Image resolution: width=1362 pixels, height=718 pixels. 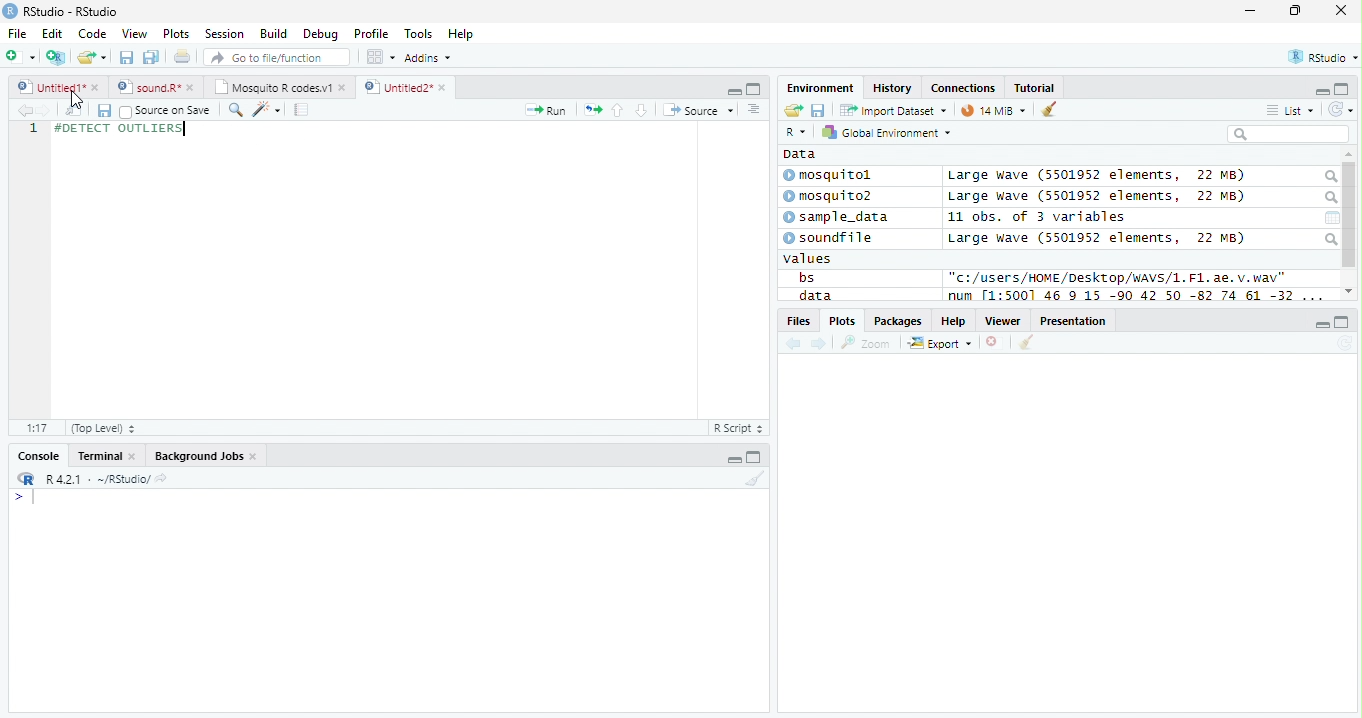 I want to click on List, so click(x=1290, y=110).